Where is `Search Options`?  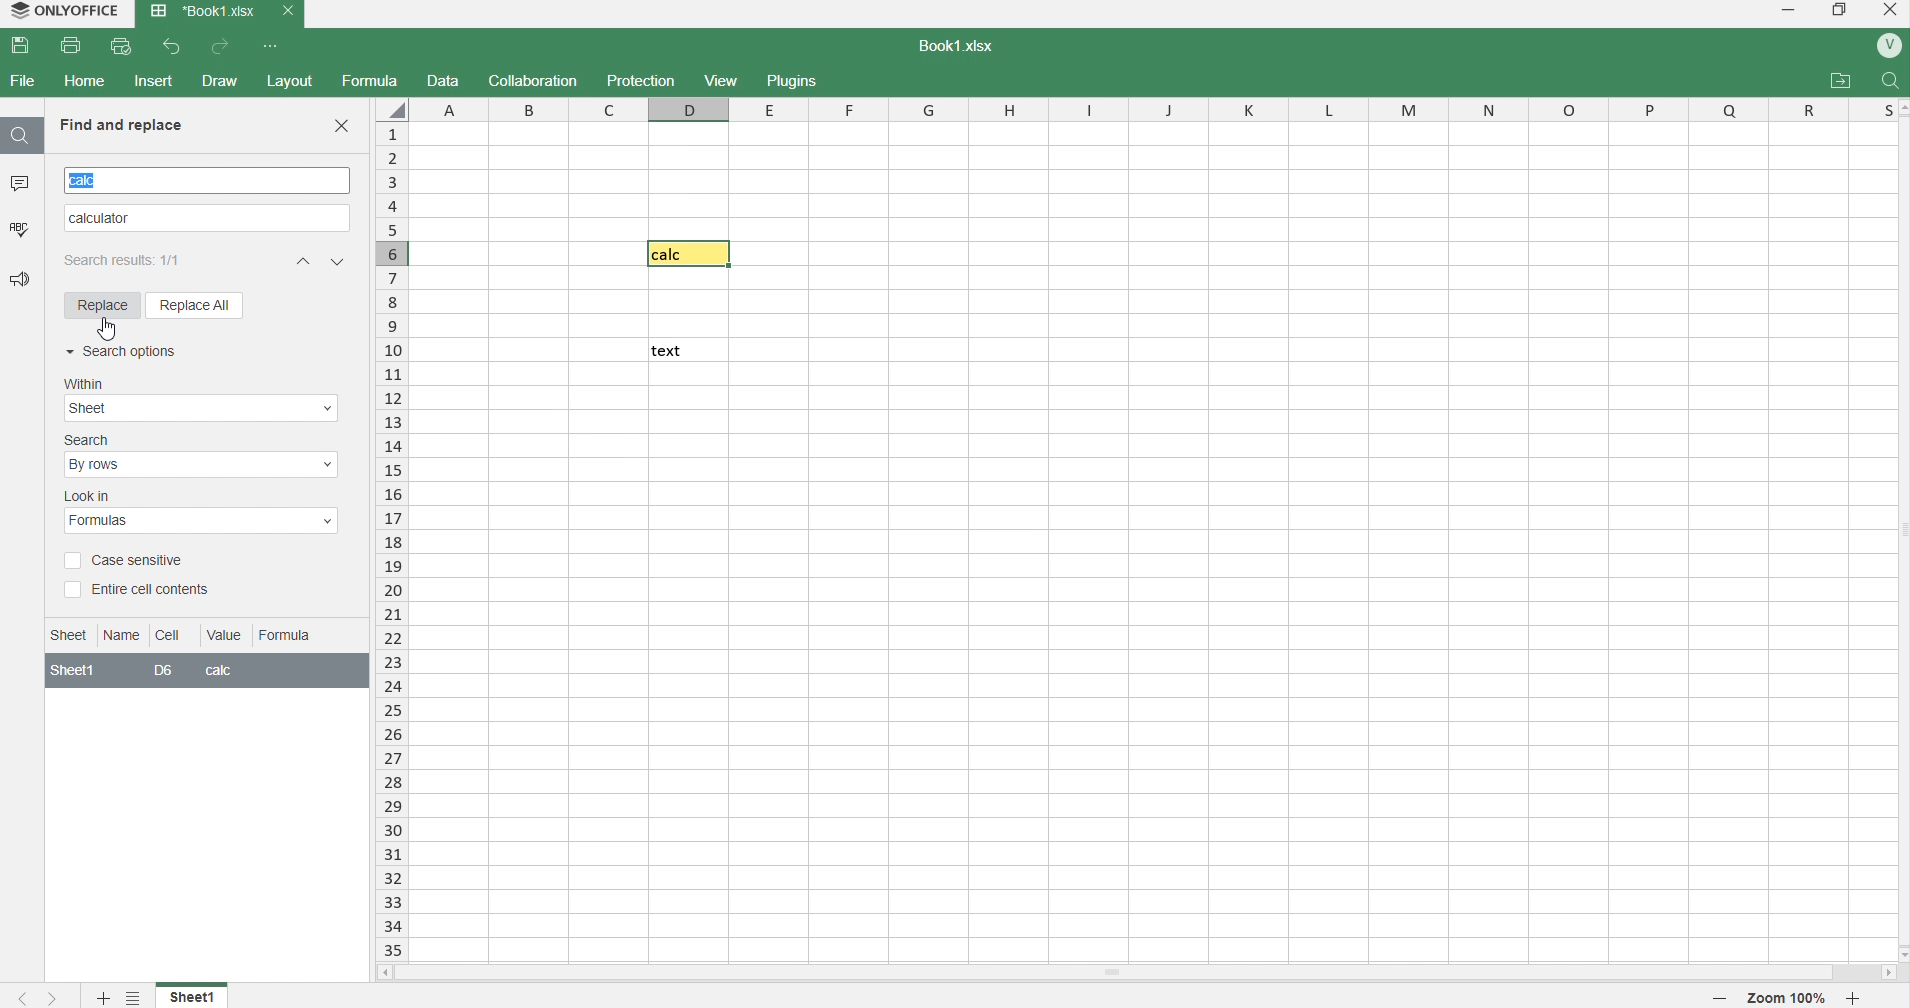 Search Options is located at coordinates (140, 351).